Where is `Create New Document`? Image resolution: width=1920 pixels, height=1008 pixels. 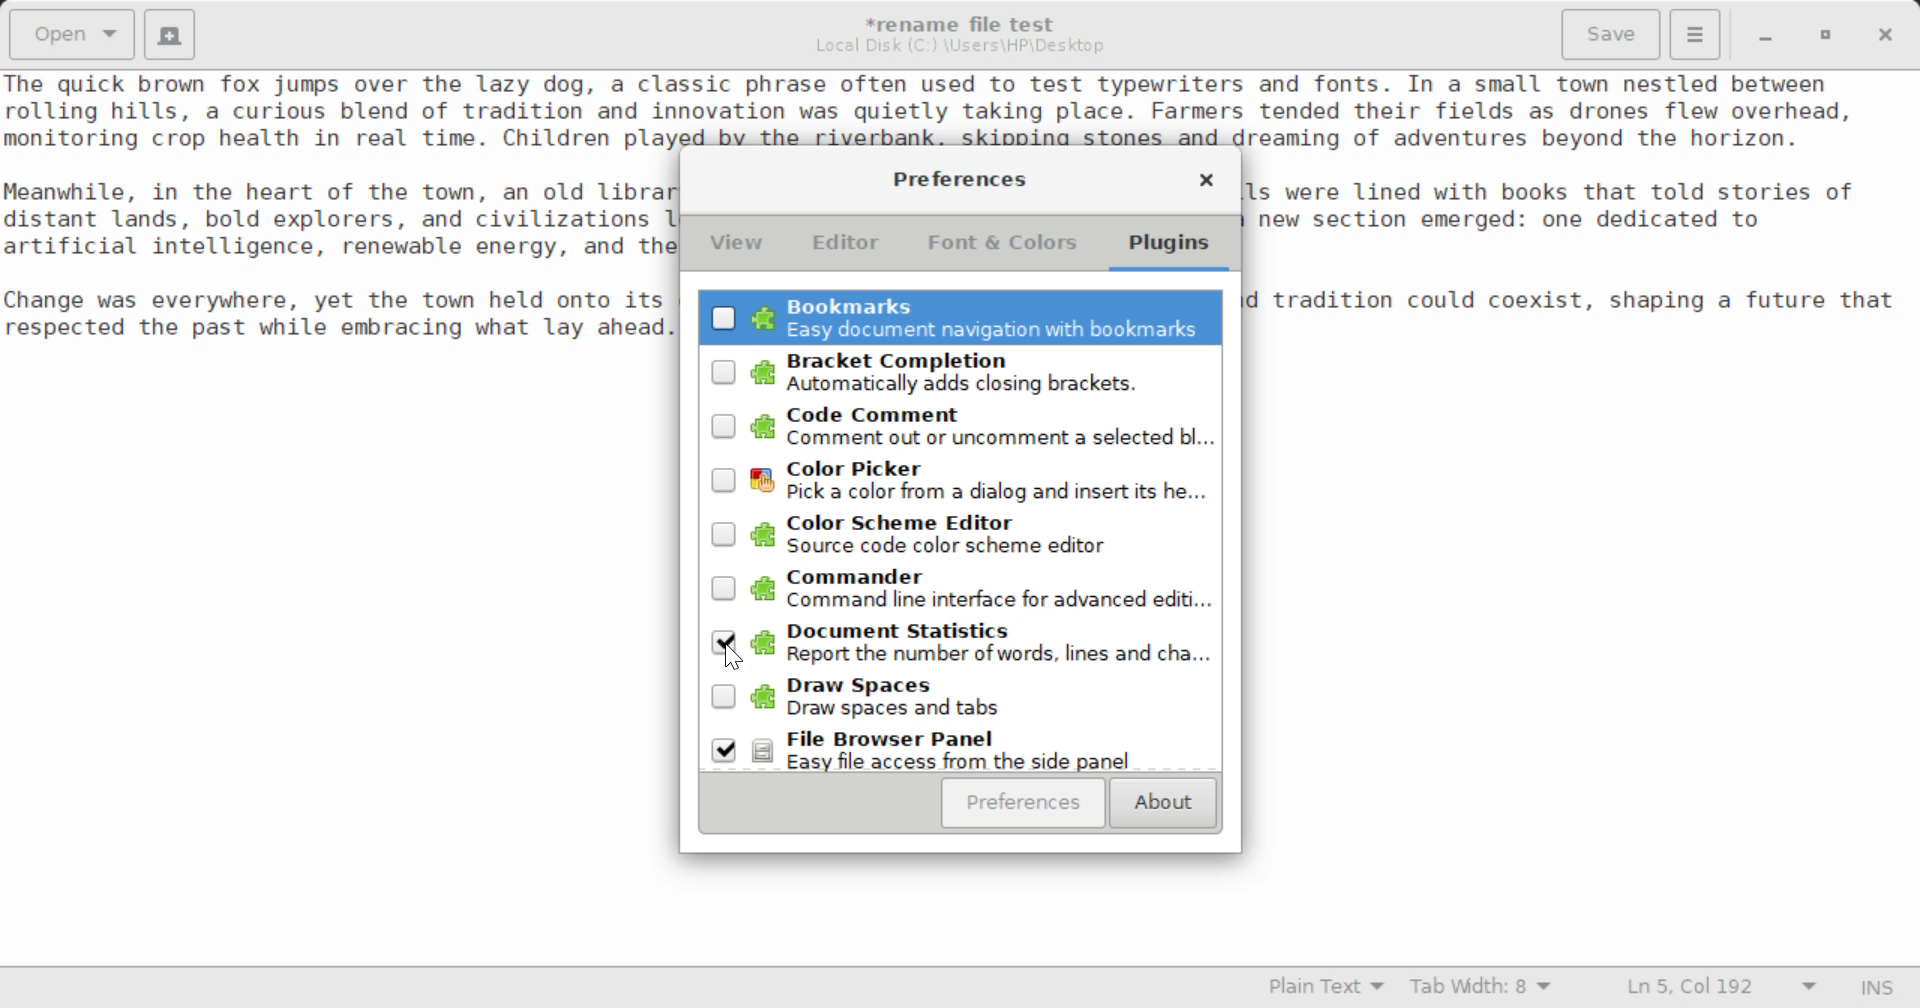
Create New Document is located at coordinates (168, 32).